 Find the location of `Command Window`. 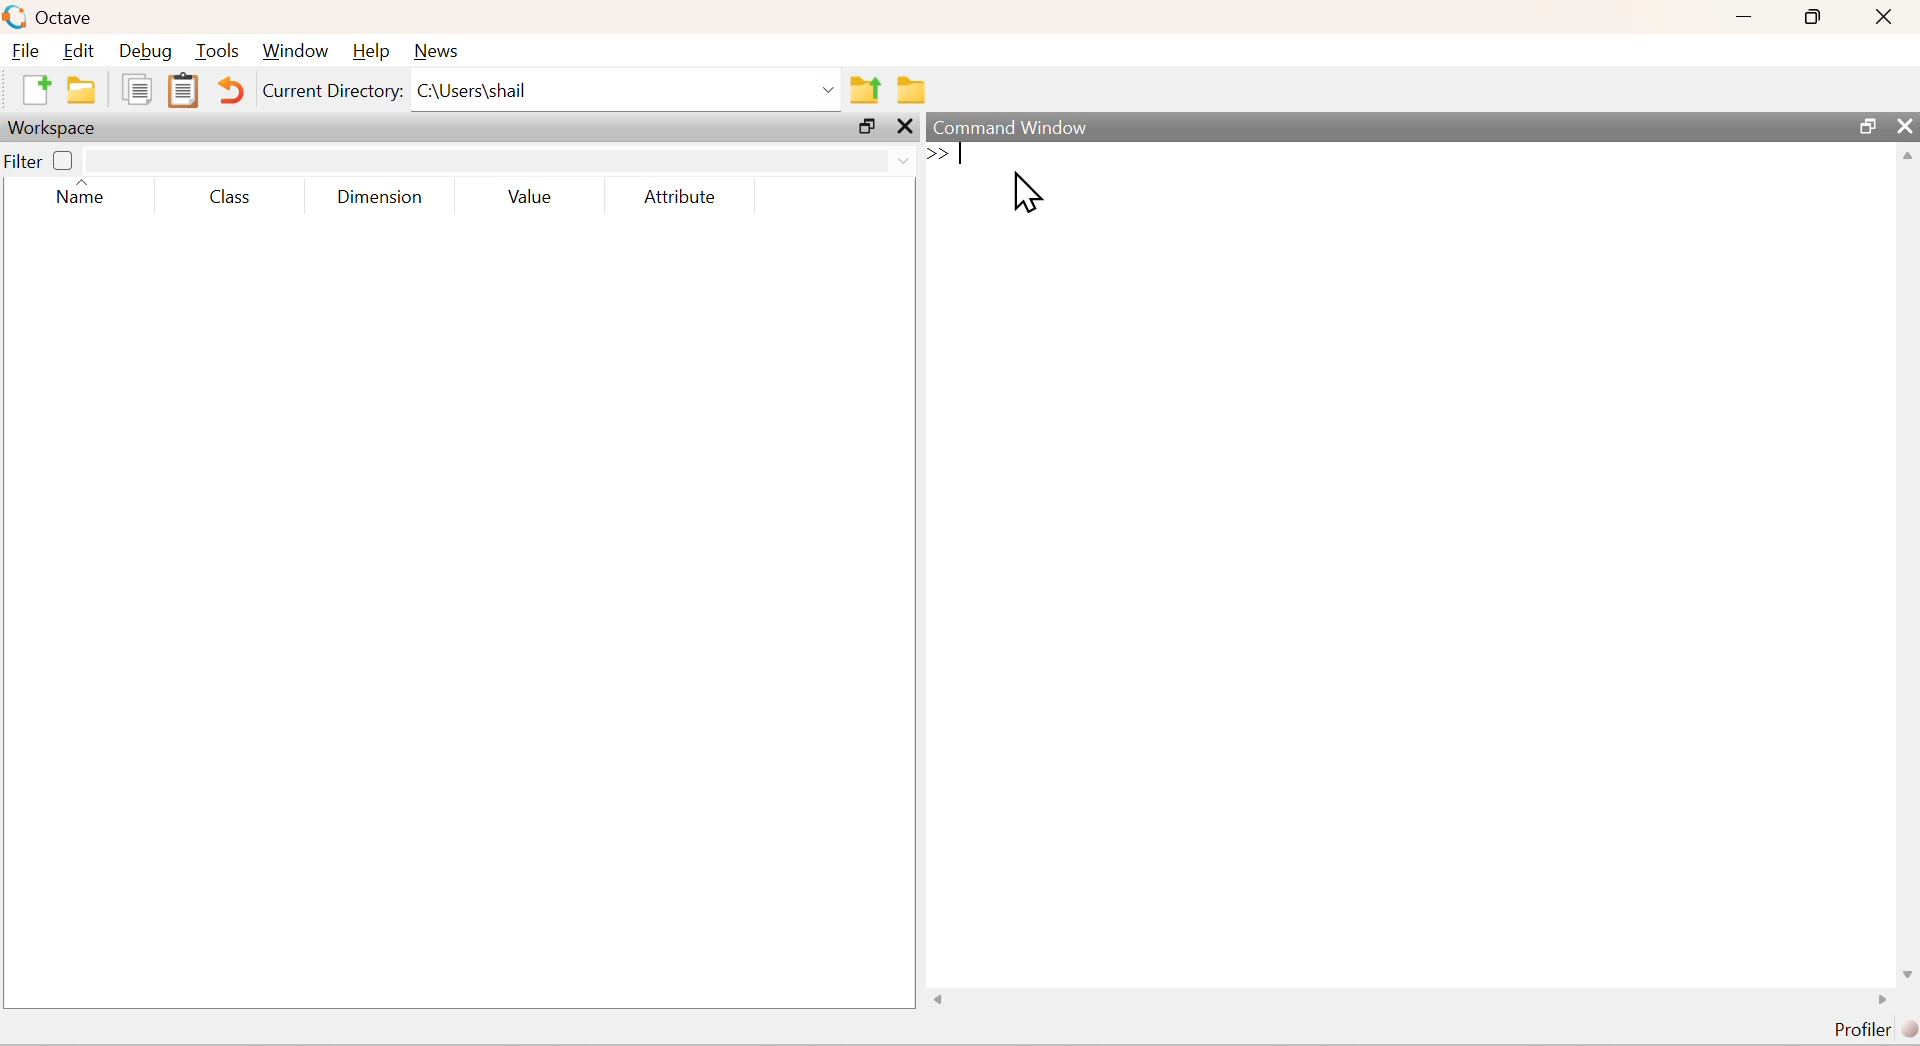

Command Window is located at coordinates (1029, 128).